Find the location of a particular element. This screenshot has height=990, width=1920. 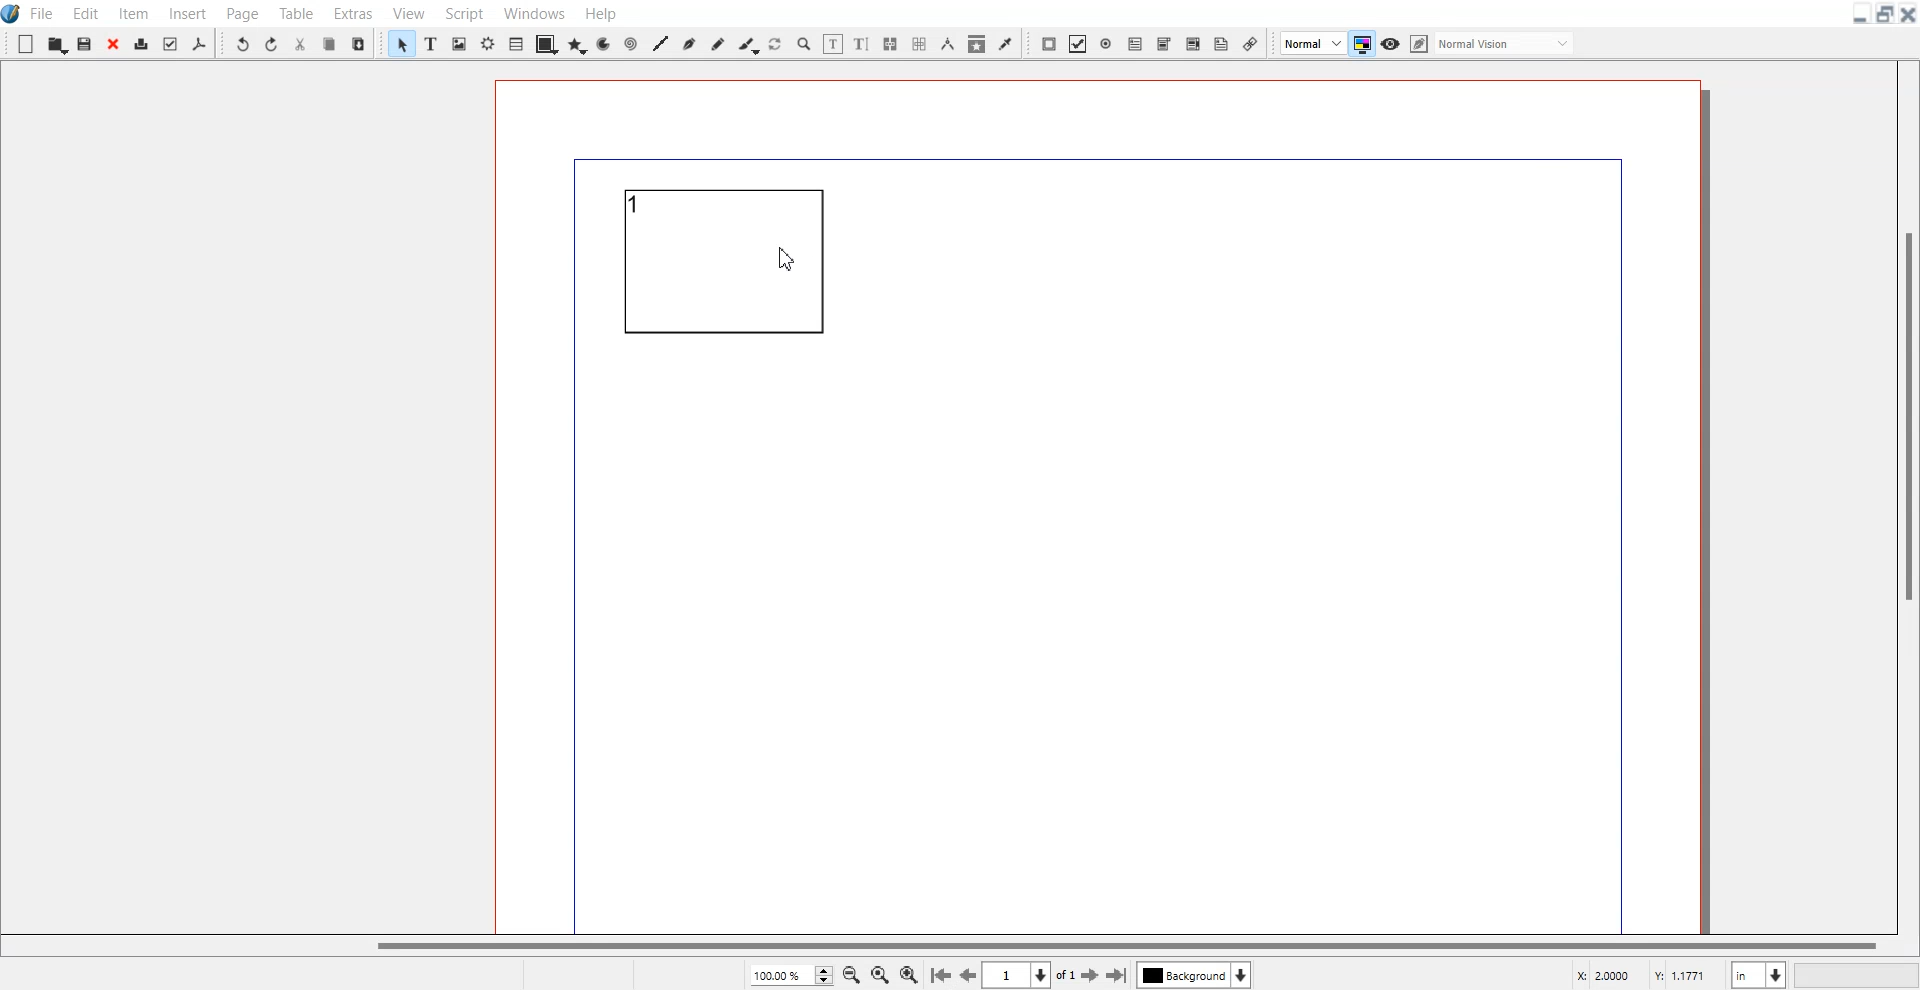

Zoom In to out is located at coordinates (804, 43).